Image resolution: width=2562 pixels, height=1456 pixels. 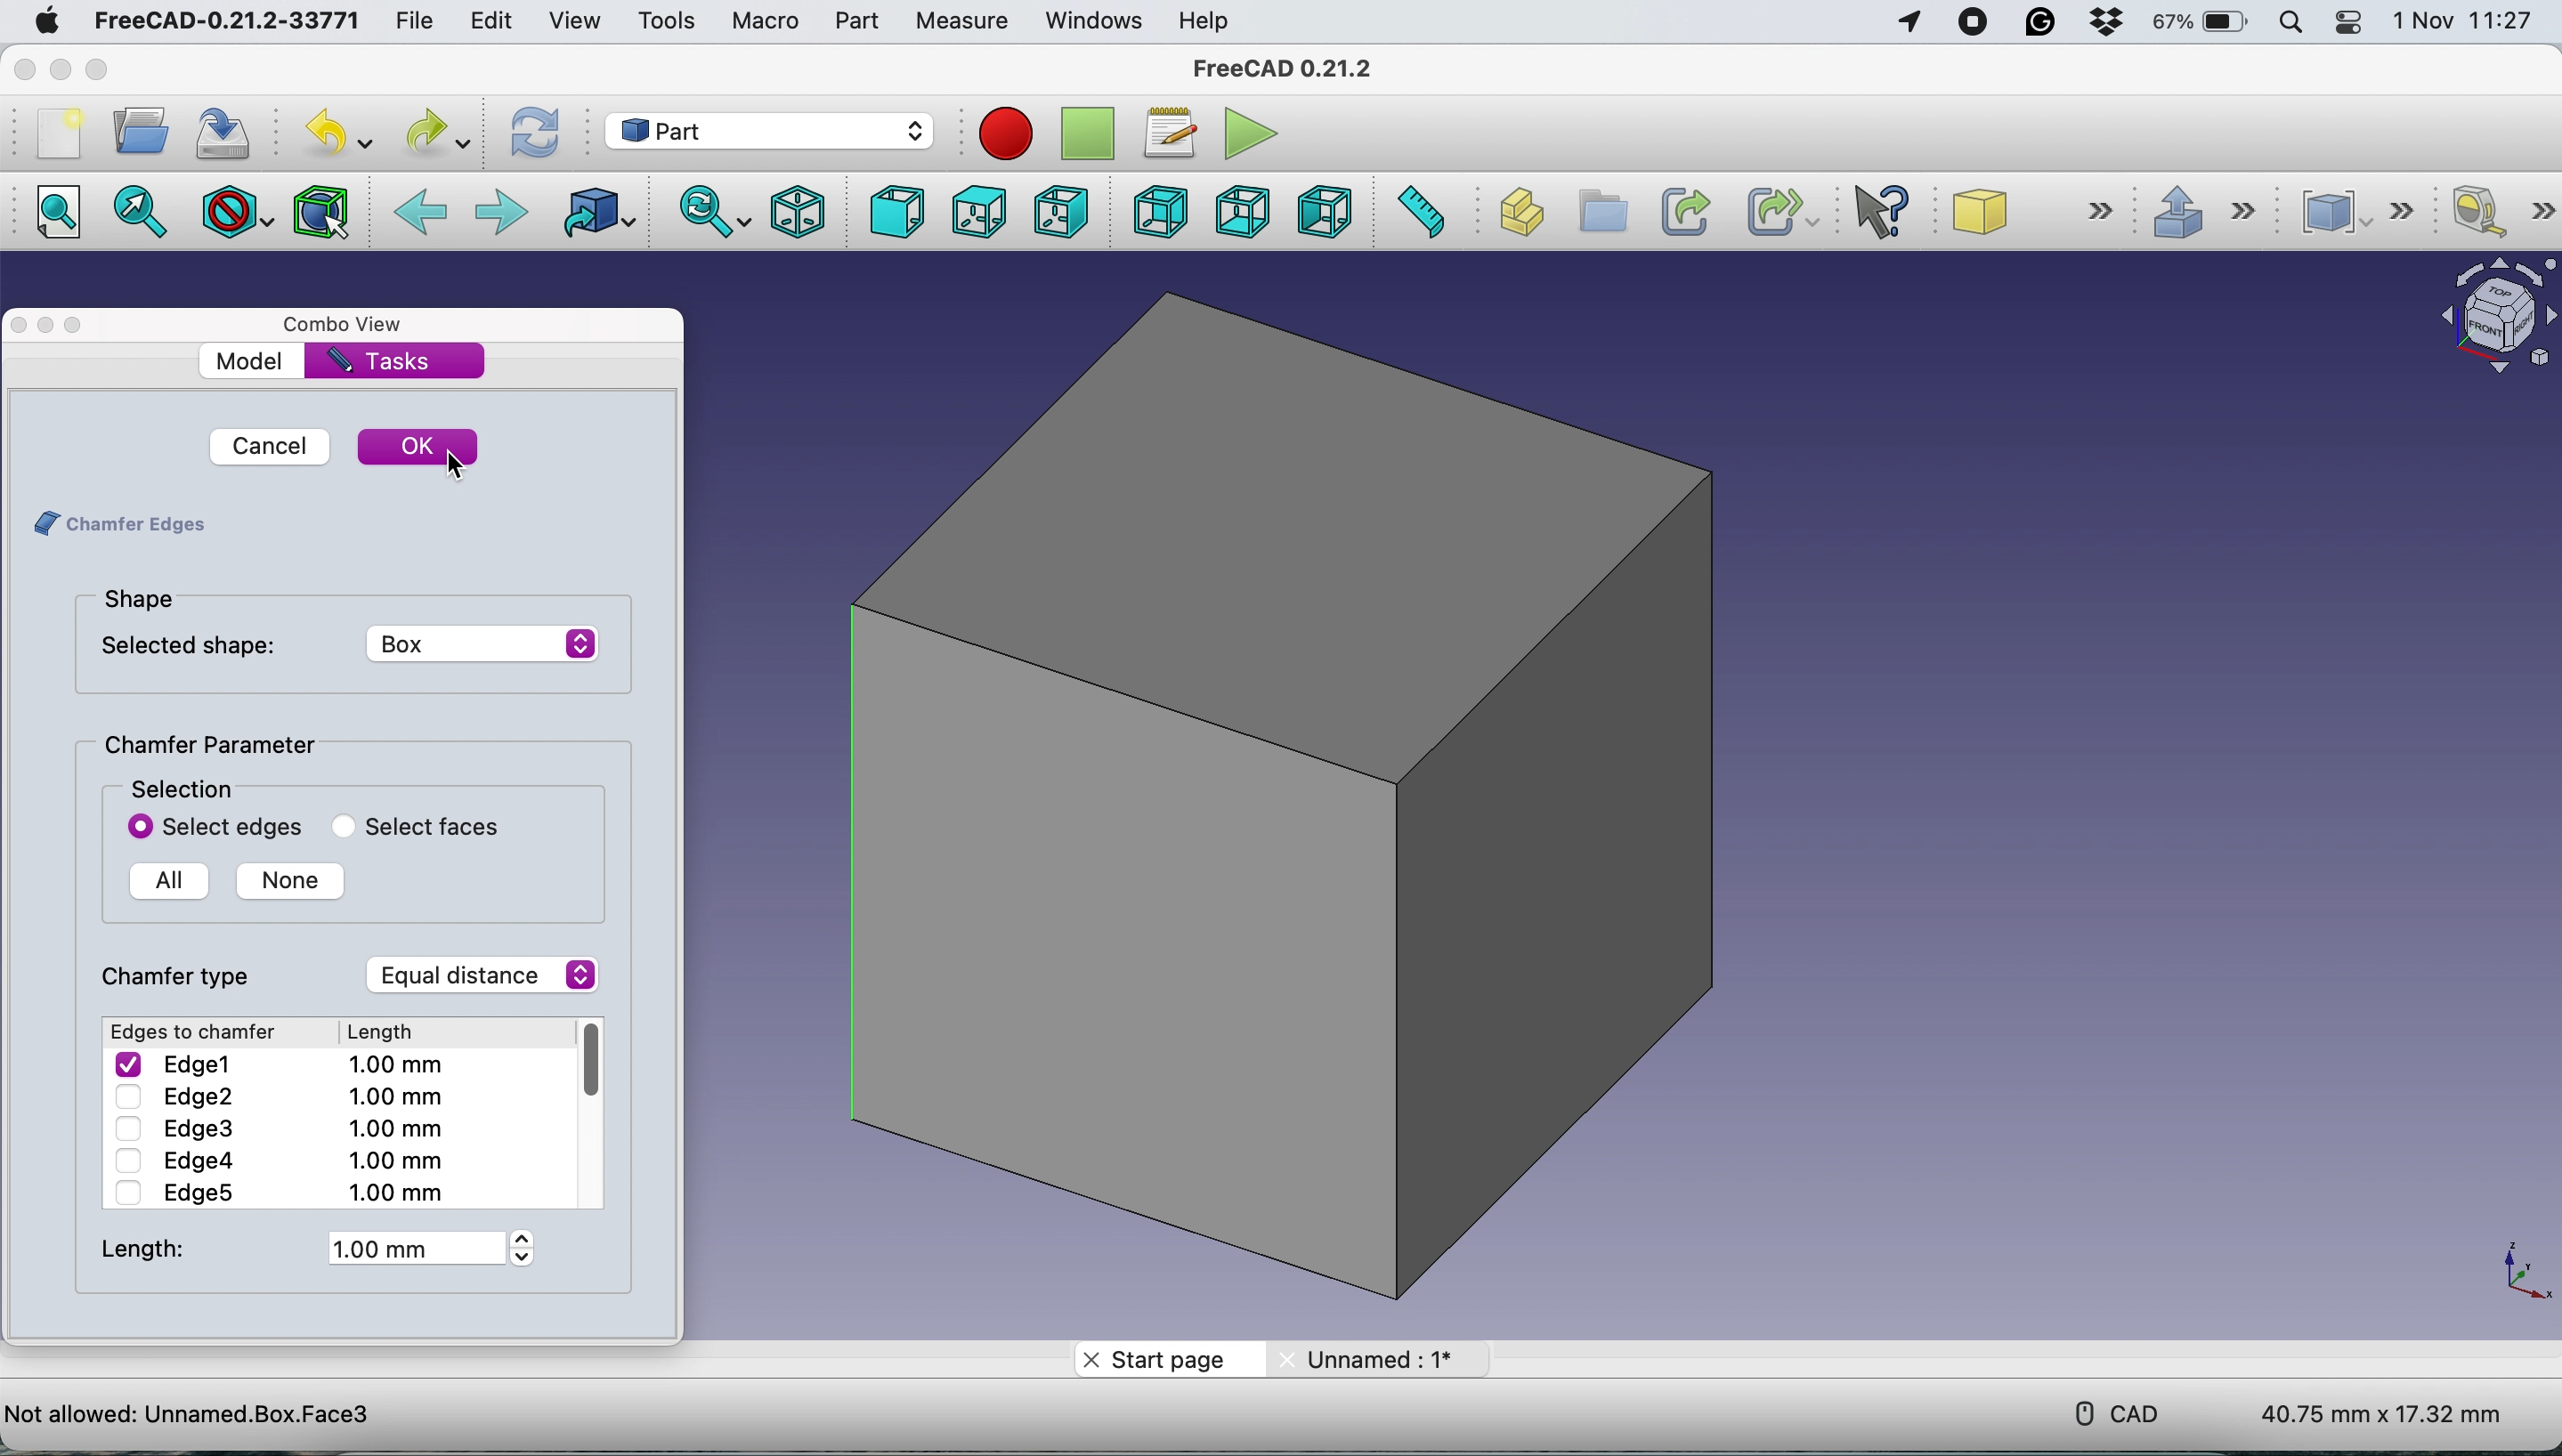 What do you see at coordinates (1158, 1360) in the screenshot?
I see `start page` at bounding box center [1158, 1360].